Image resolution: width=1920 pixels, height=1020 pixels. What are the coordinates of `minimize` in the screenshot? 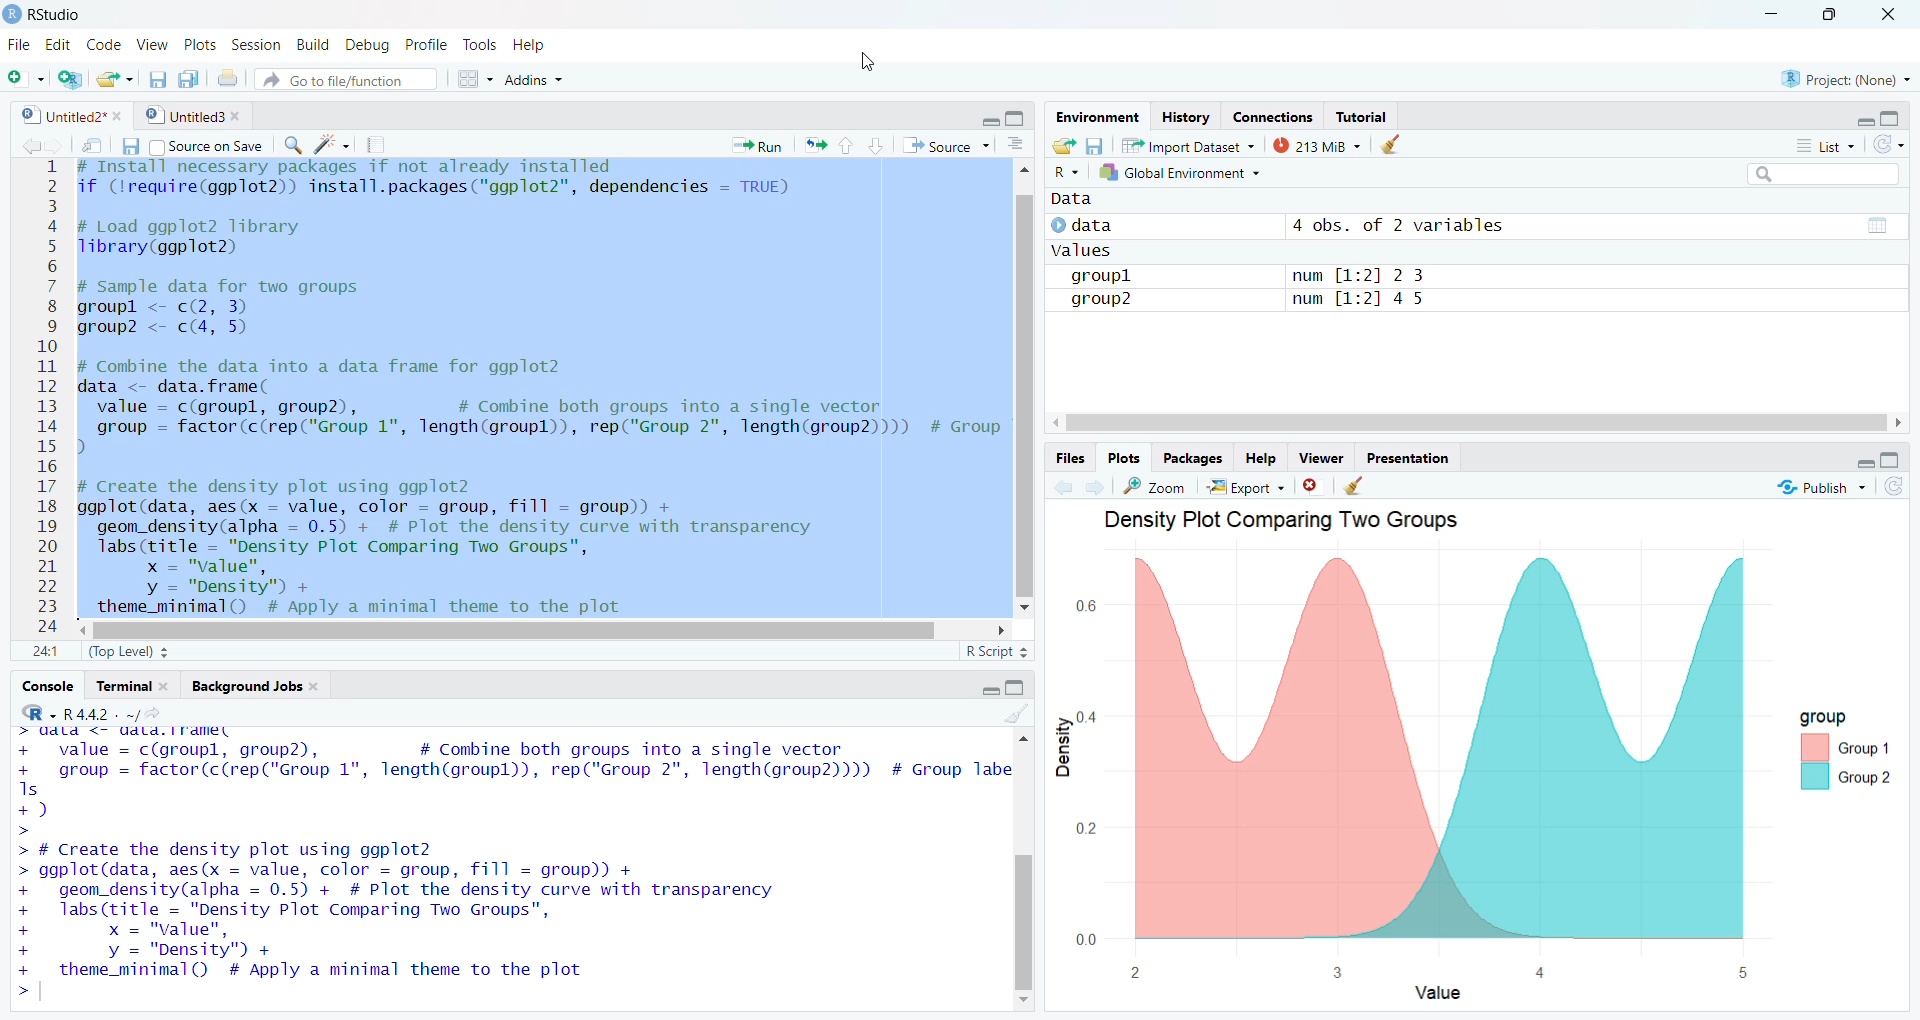 It's located at (980, 122).